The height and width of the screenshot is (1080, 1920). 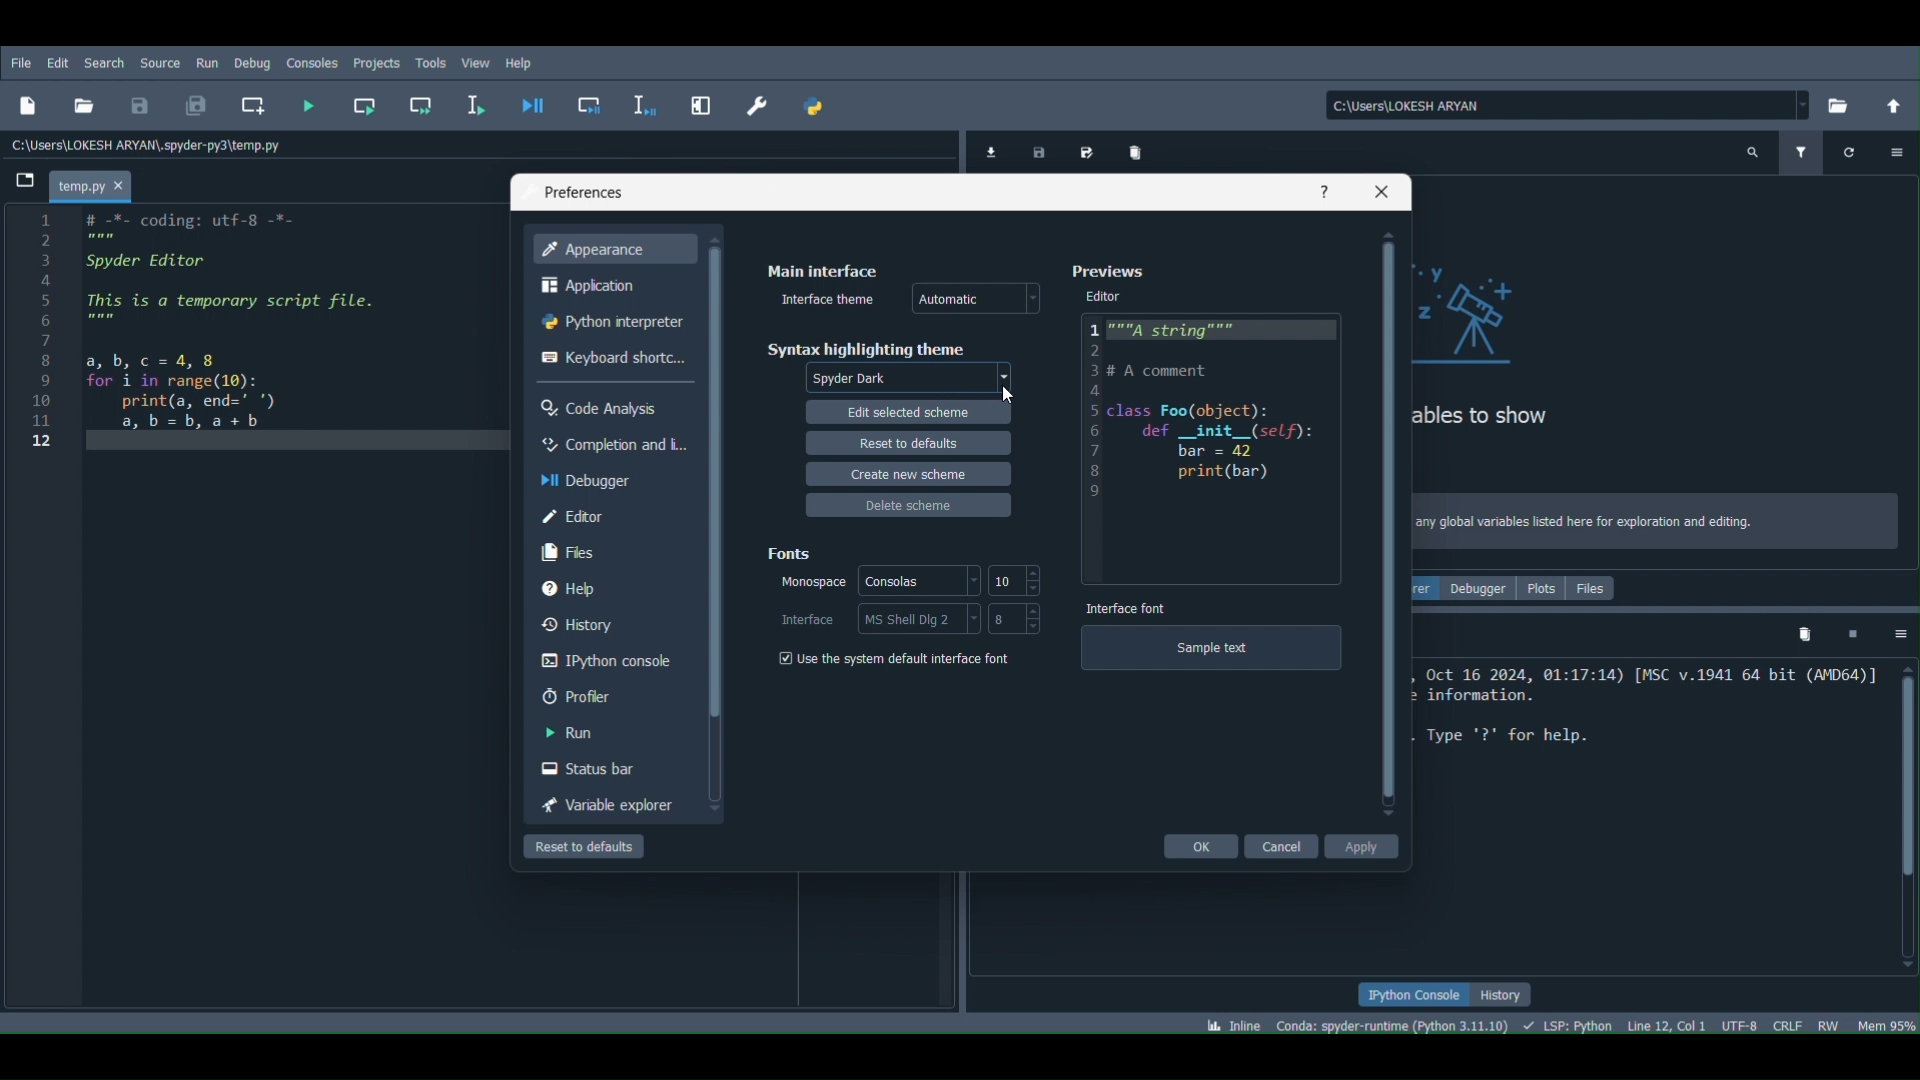 What do you see at coordinates (614, 728) in the screenshot?
I see `Run` at bounding box center [614, 728].